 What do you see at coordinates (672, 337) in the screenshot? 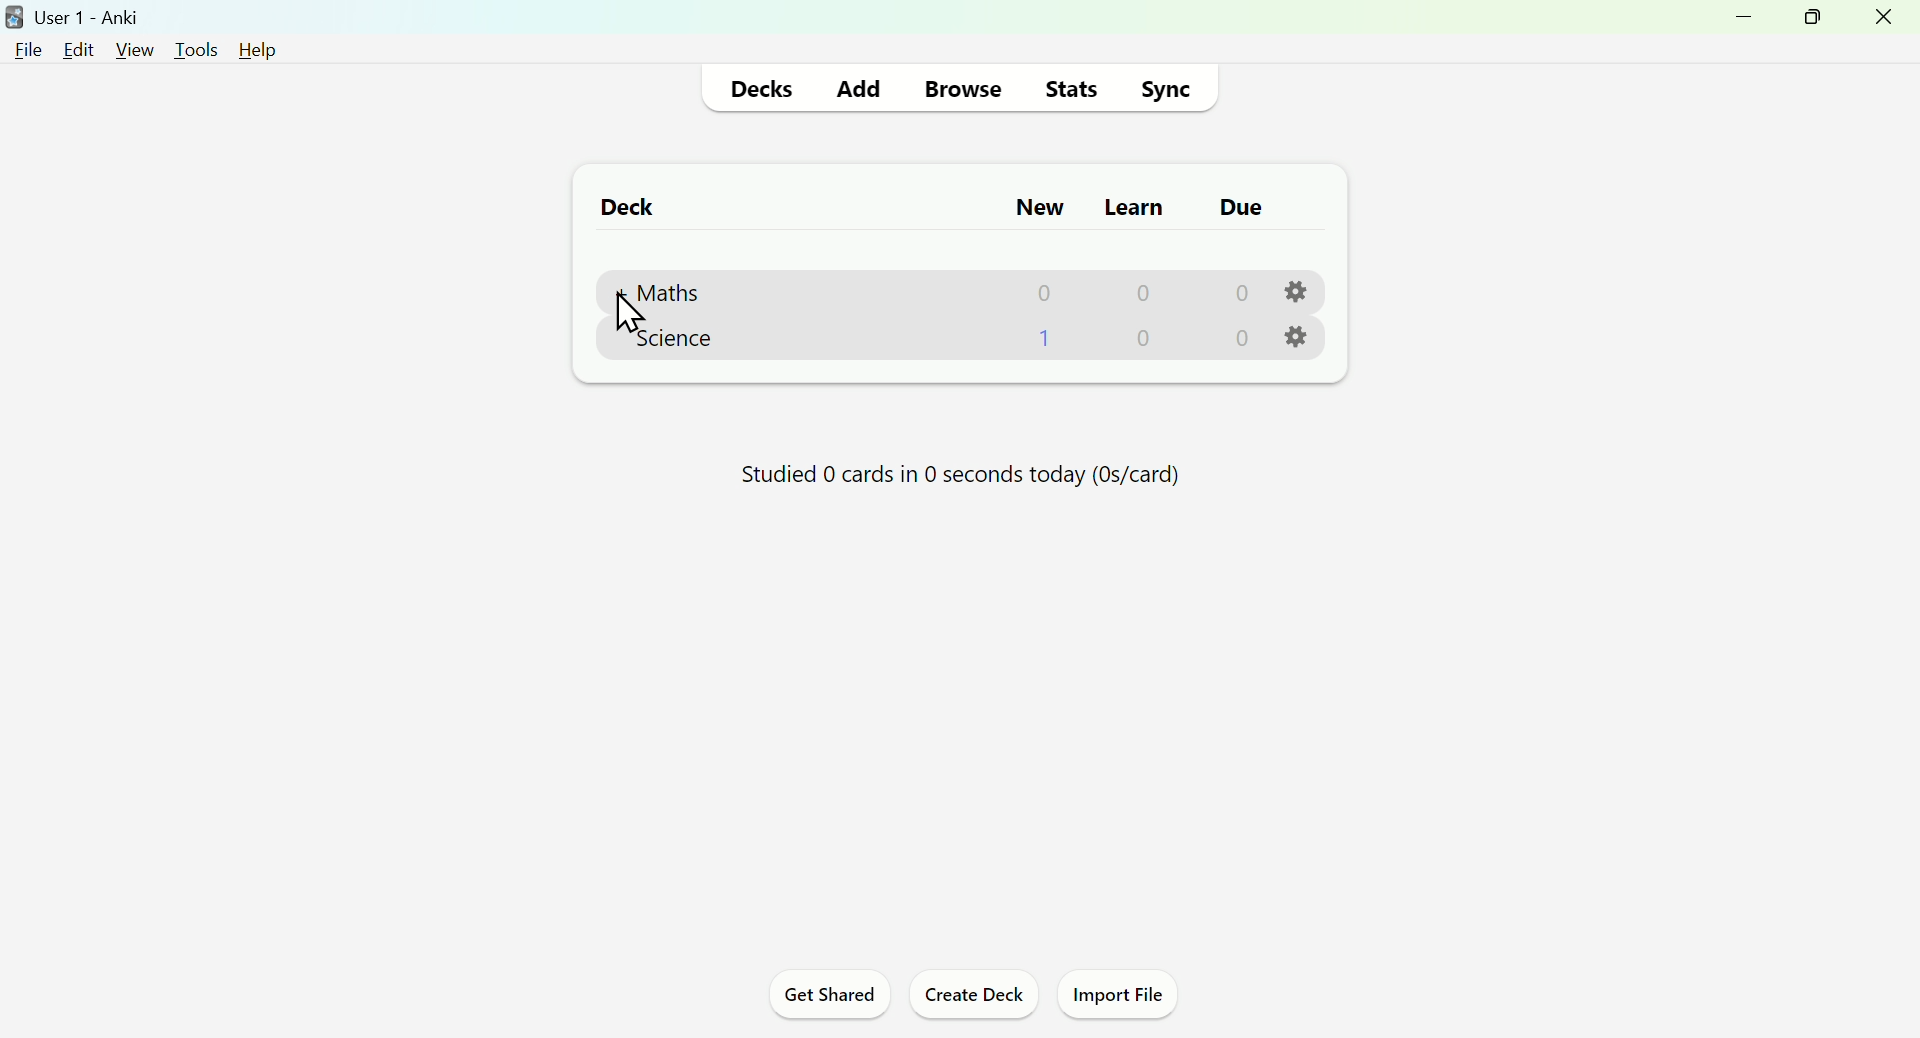
I see `Science` at bounding box center [672, 337].